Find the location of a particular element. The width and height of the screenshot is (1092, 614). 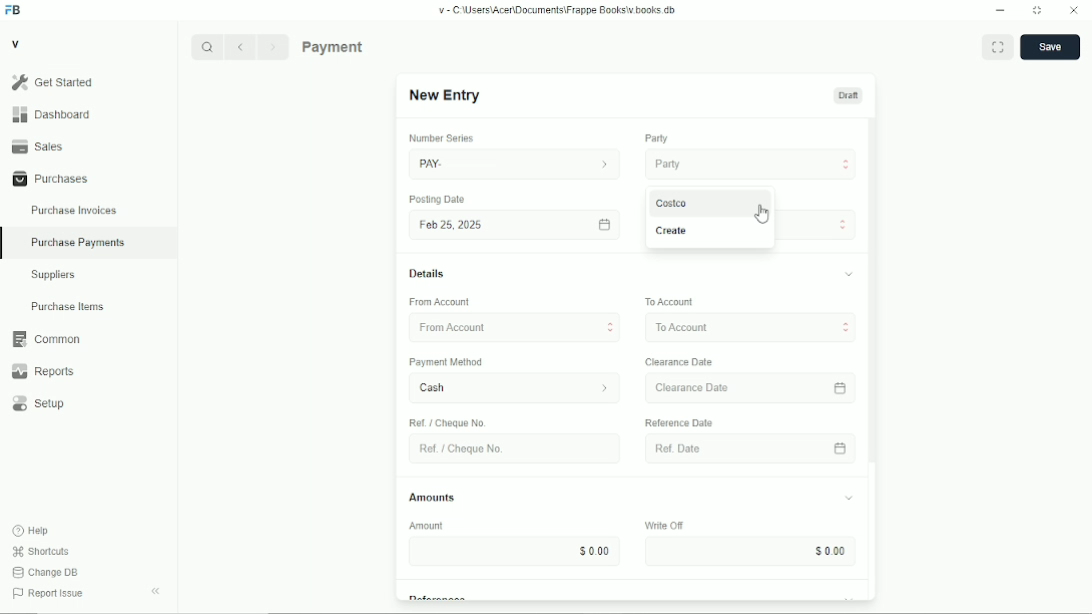

‘From Account is located at coordinates (438, 303).